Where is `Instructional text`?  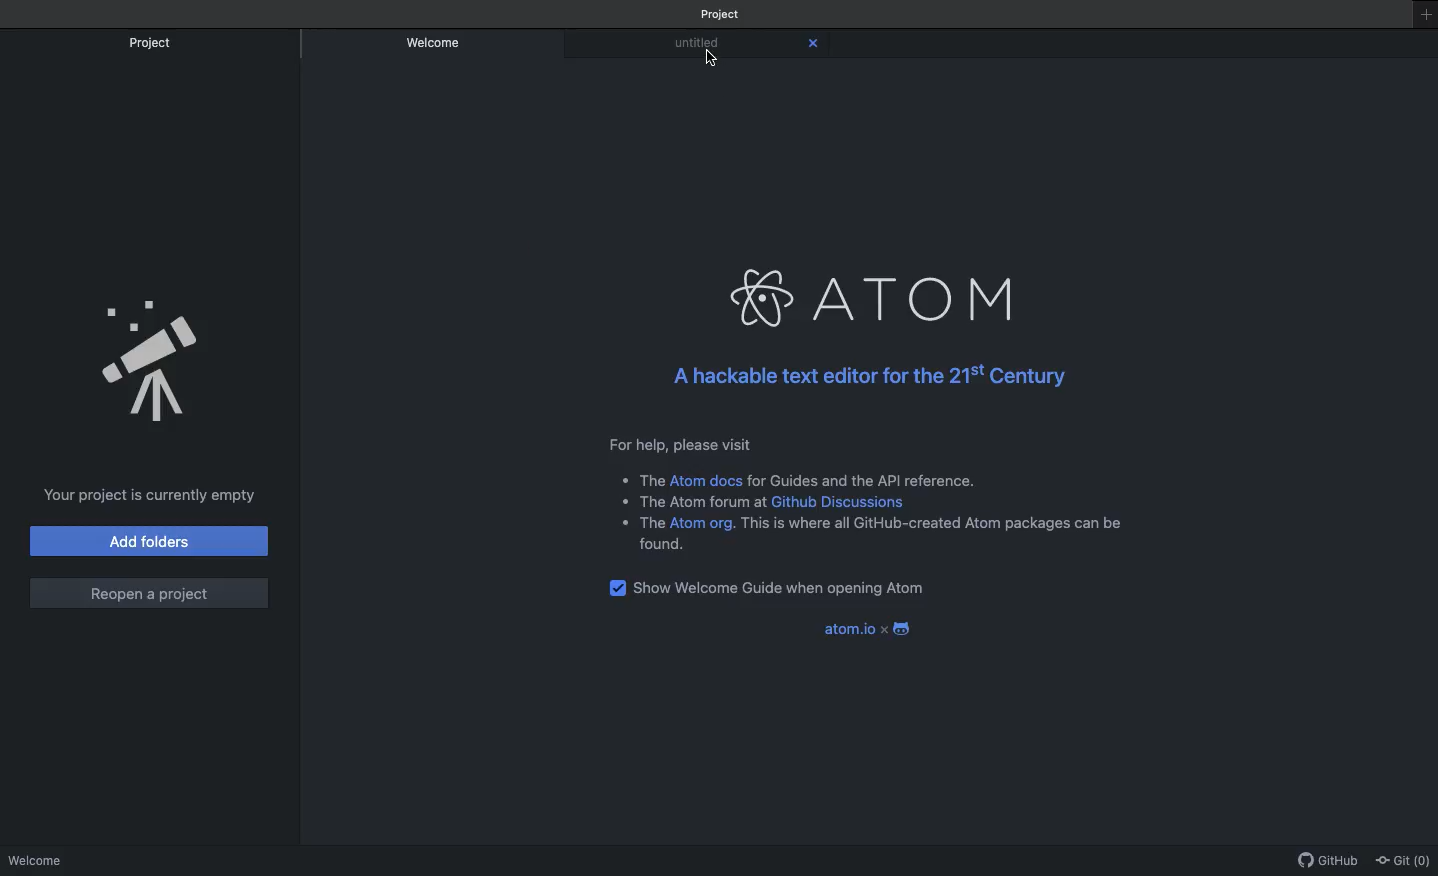
Instructional text is located at coordinates (880, 493).